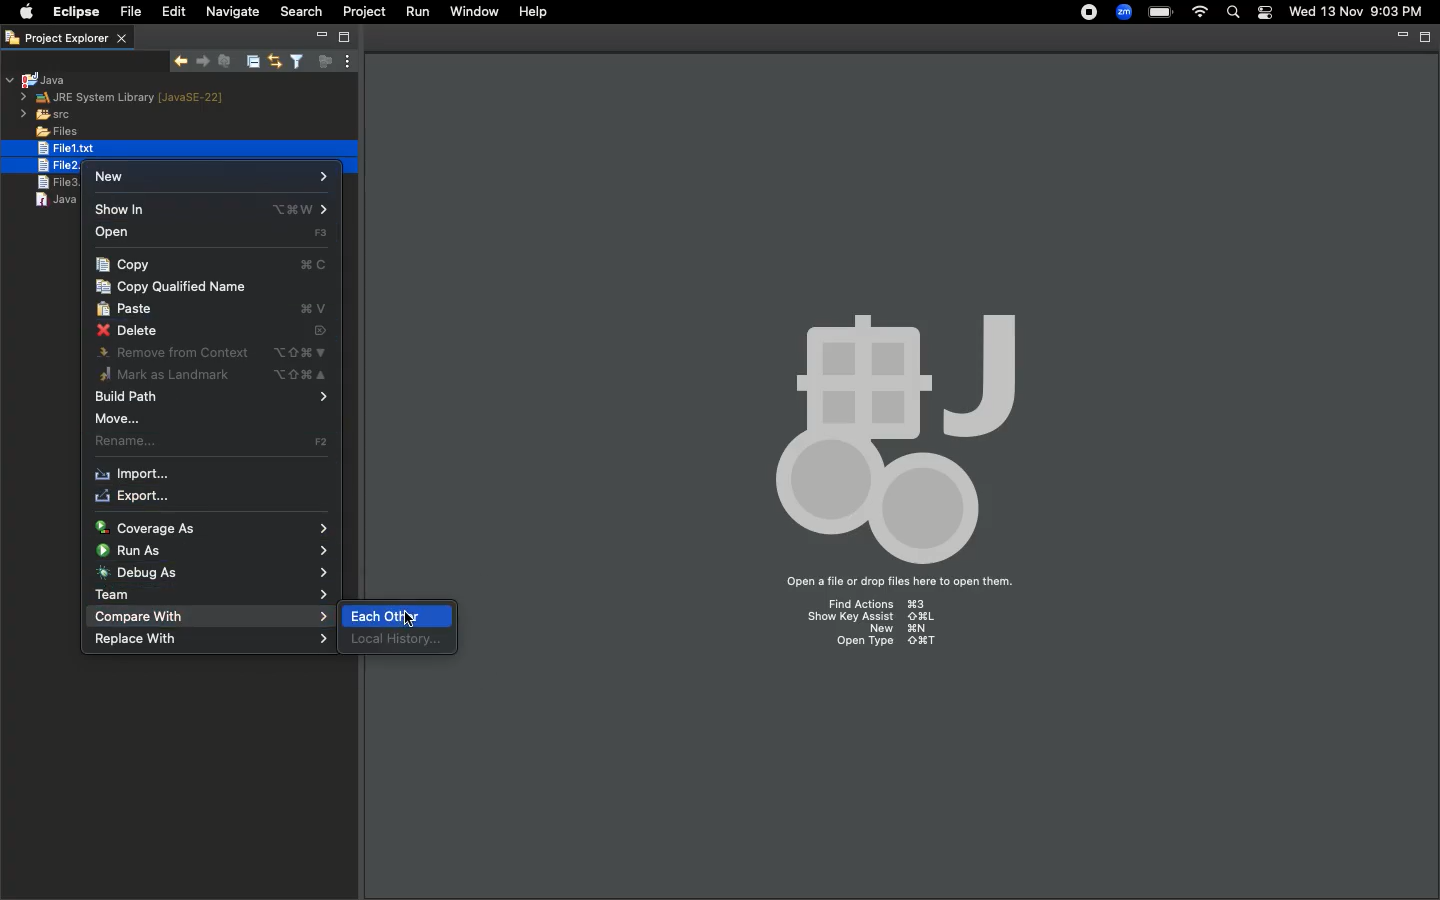 This screenshot has width=1440, height=900. What do you see at coordinates (1201, 12) in the screenshot?
I see `Internet` at bounding box center [1201, 12].